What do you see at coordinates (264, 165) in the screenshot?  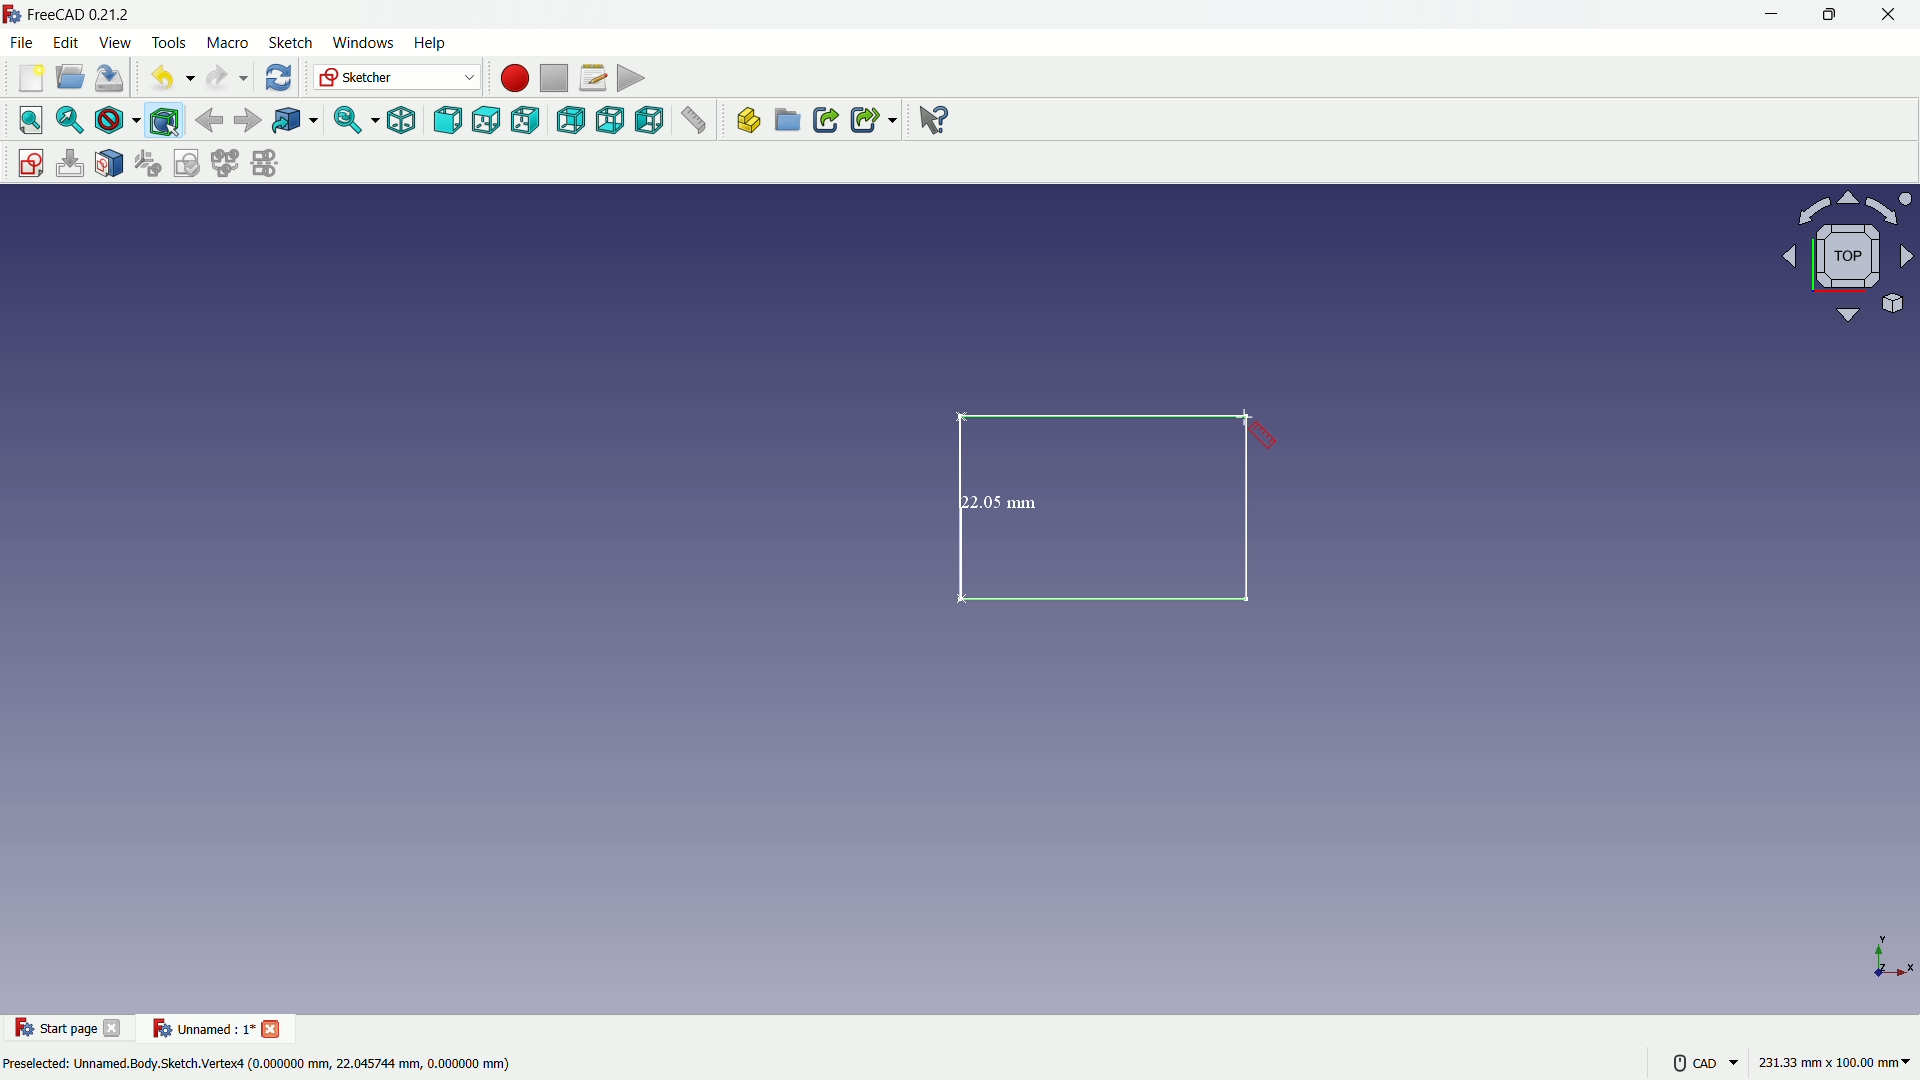 I see `mirror sketches` at bounding box center [264, 165].